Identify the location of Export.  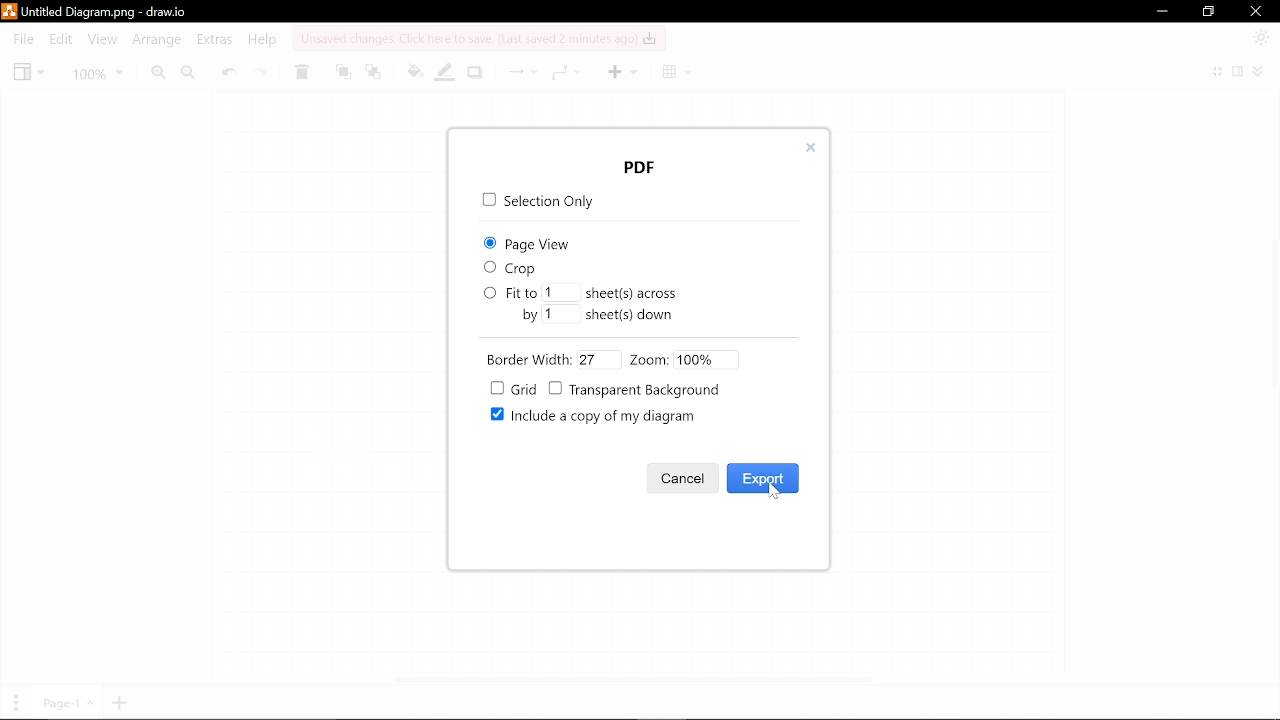
(766, 478).